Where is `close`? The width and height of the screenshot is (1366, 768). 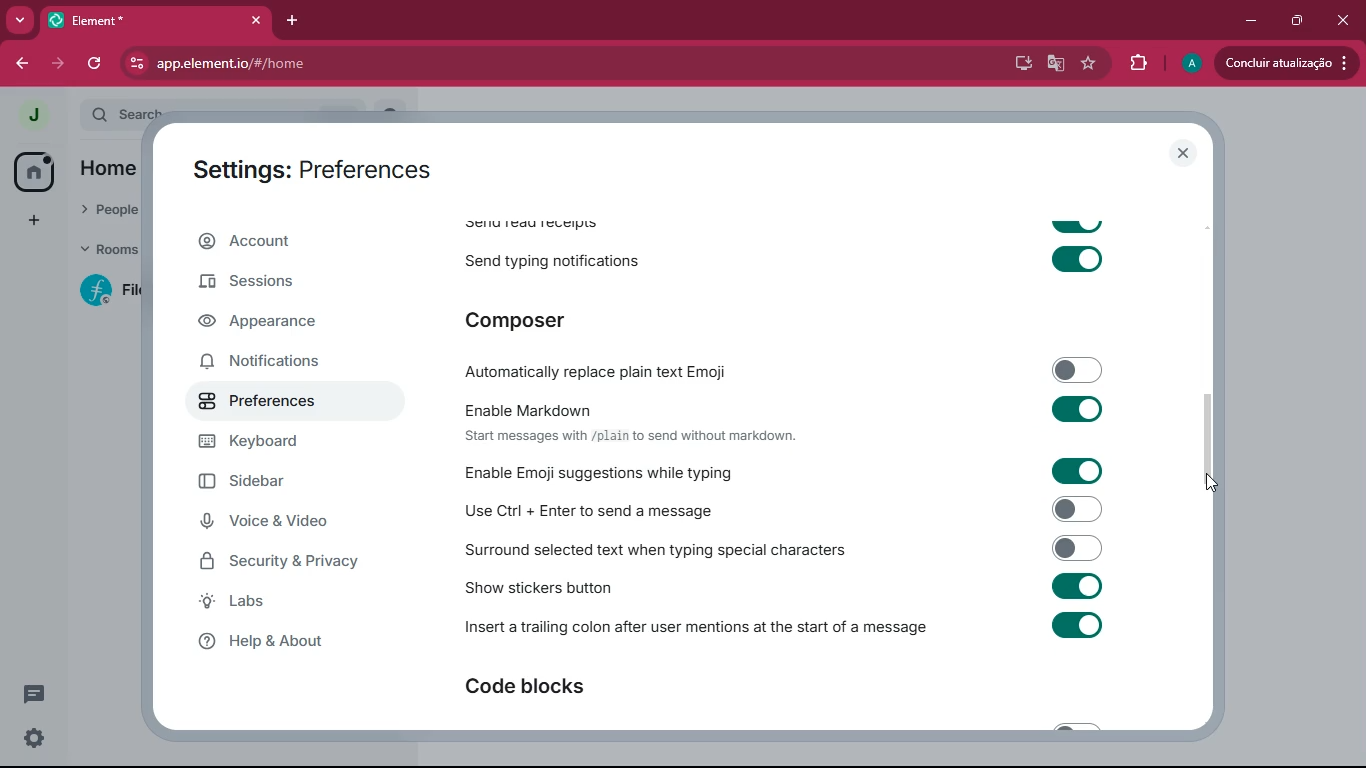 close is located at coordinates (1342, 17).